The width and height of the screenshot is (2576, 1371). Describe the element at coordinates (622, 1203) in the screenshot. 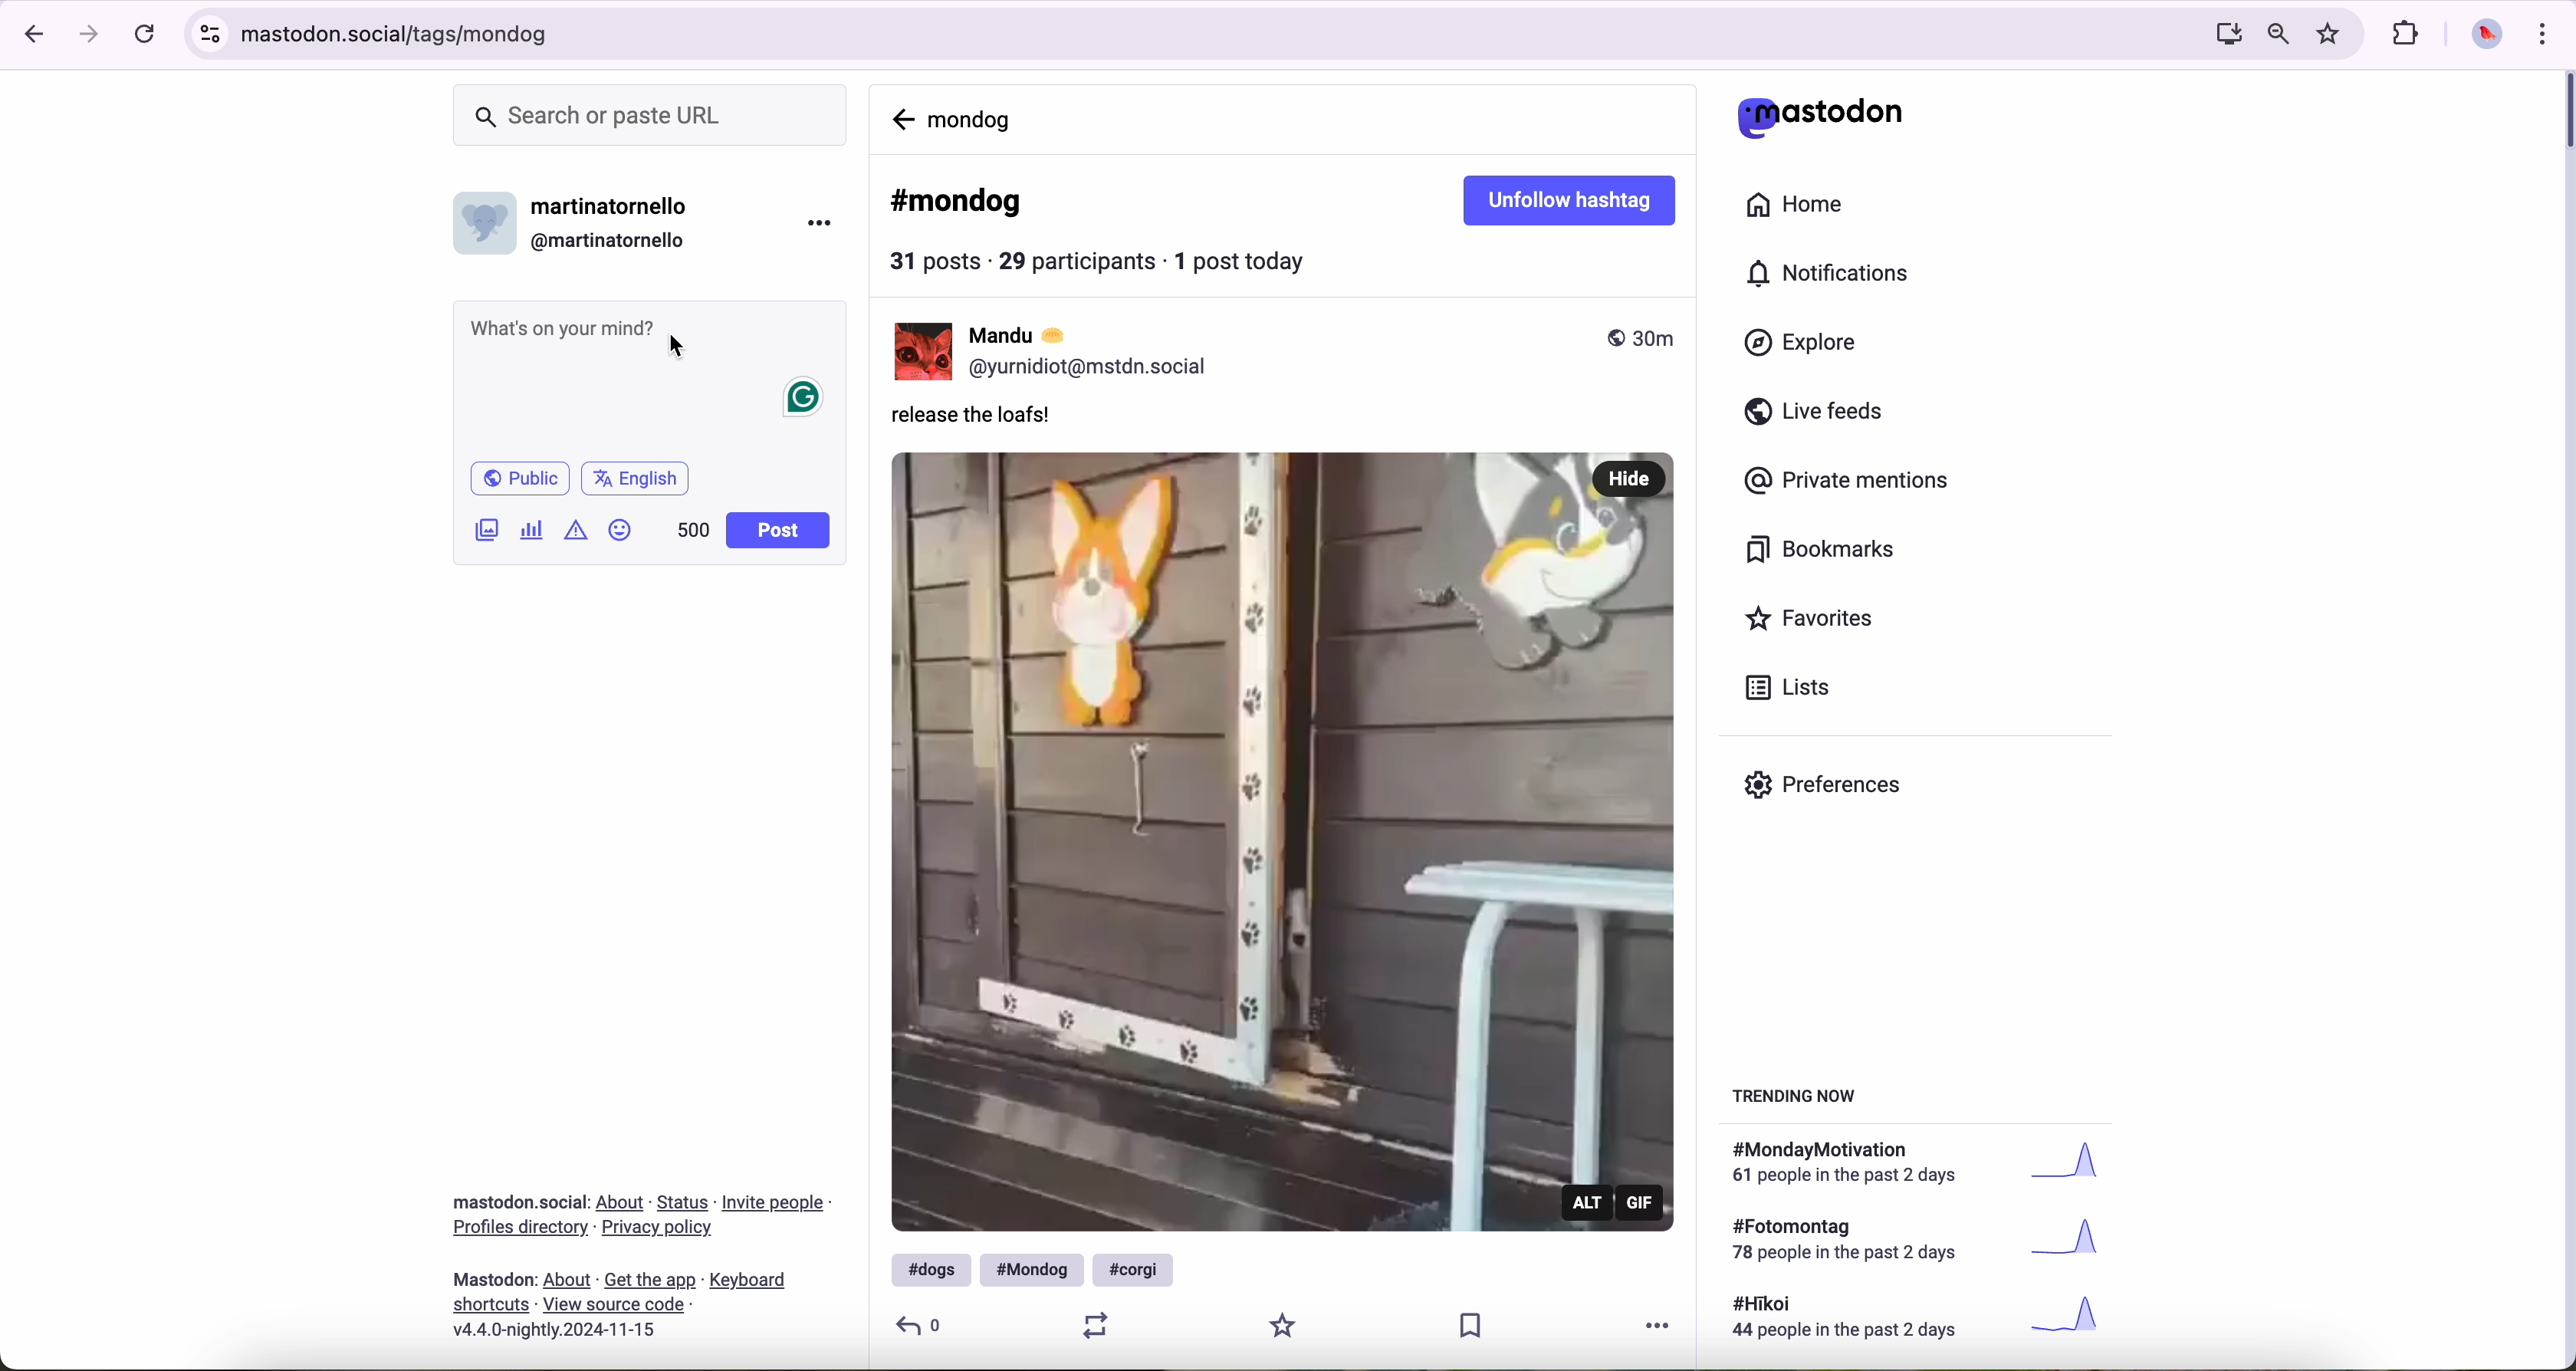

I see `link` at that location.